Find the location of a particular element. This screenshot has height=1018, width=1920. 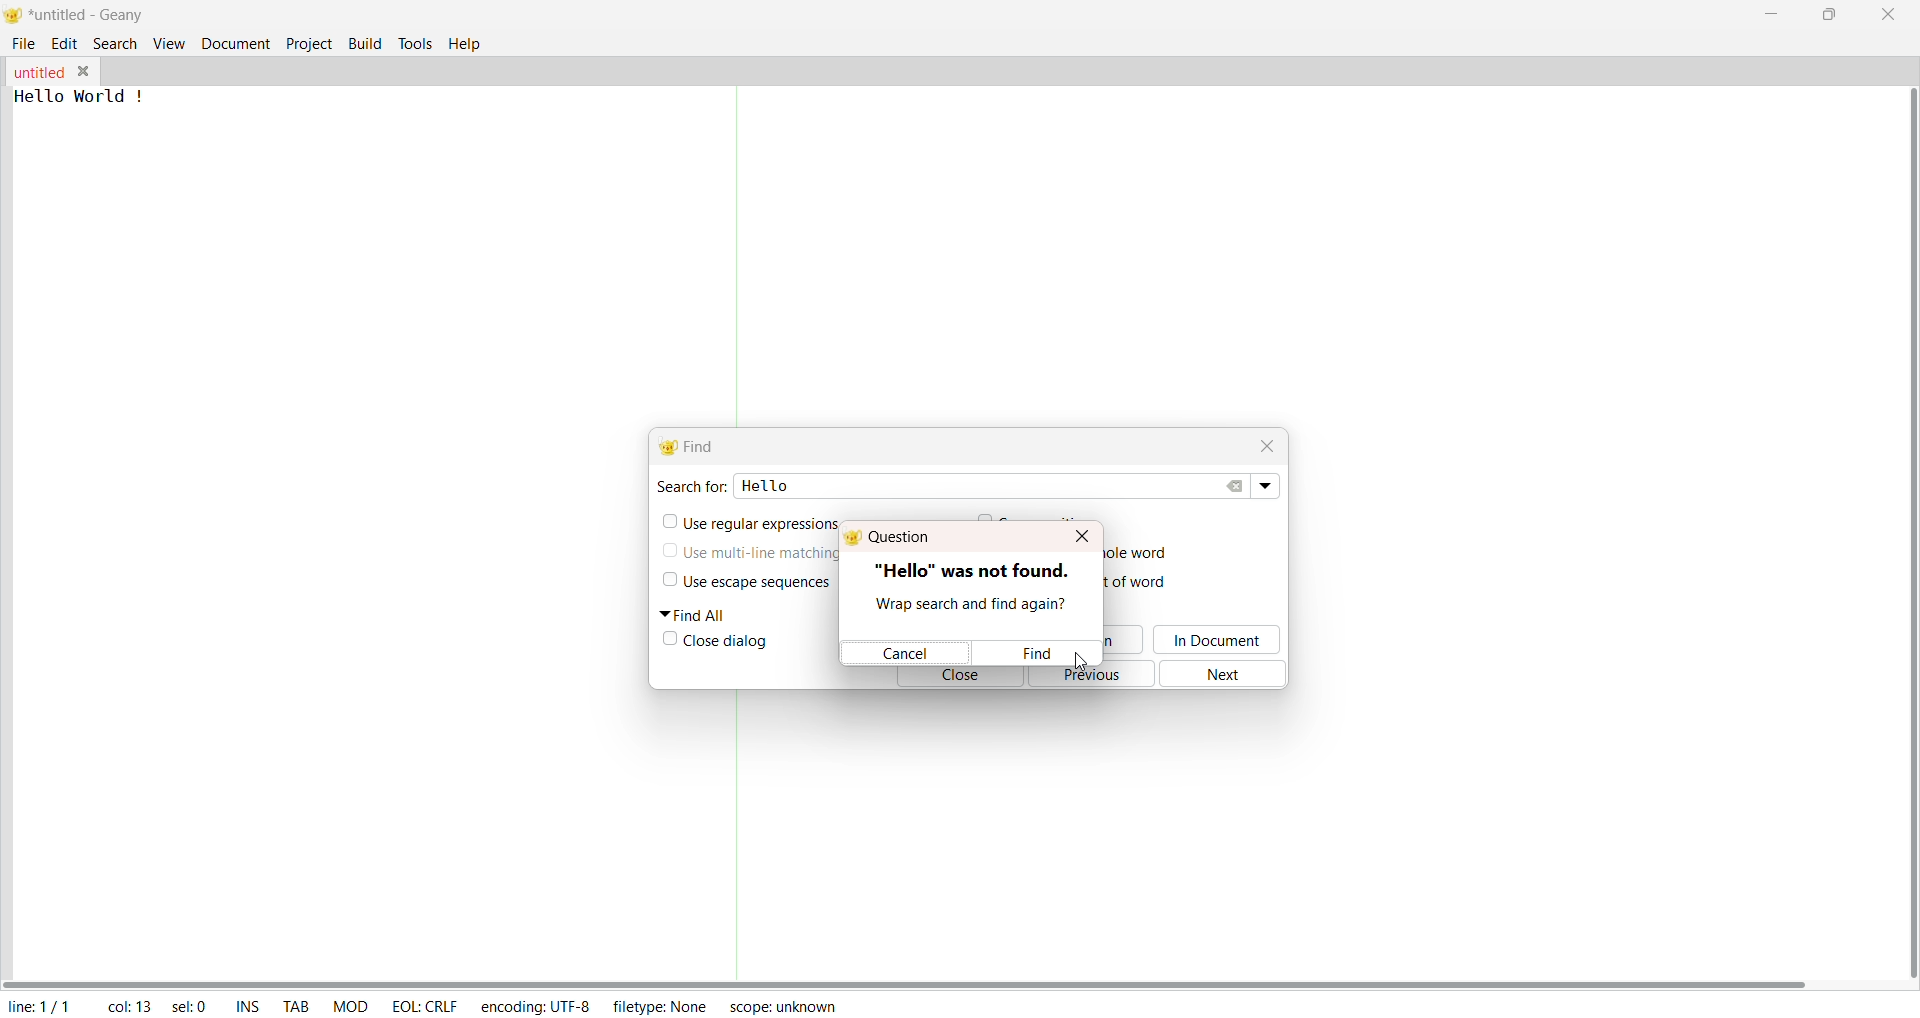

Line 1/1 is located at coordinates (44, 1003).